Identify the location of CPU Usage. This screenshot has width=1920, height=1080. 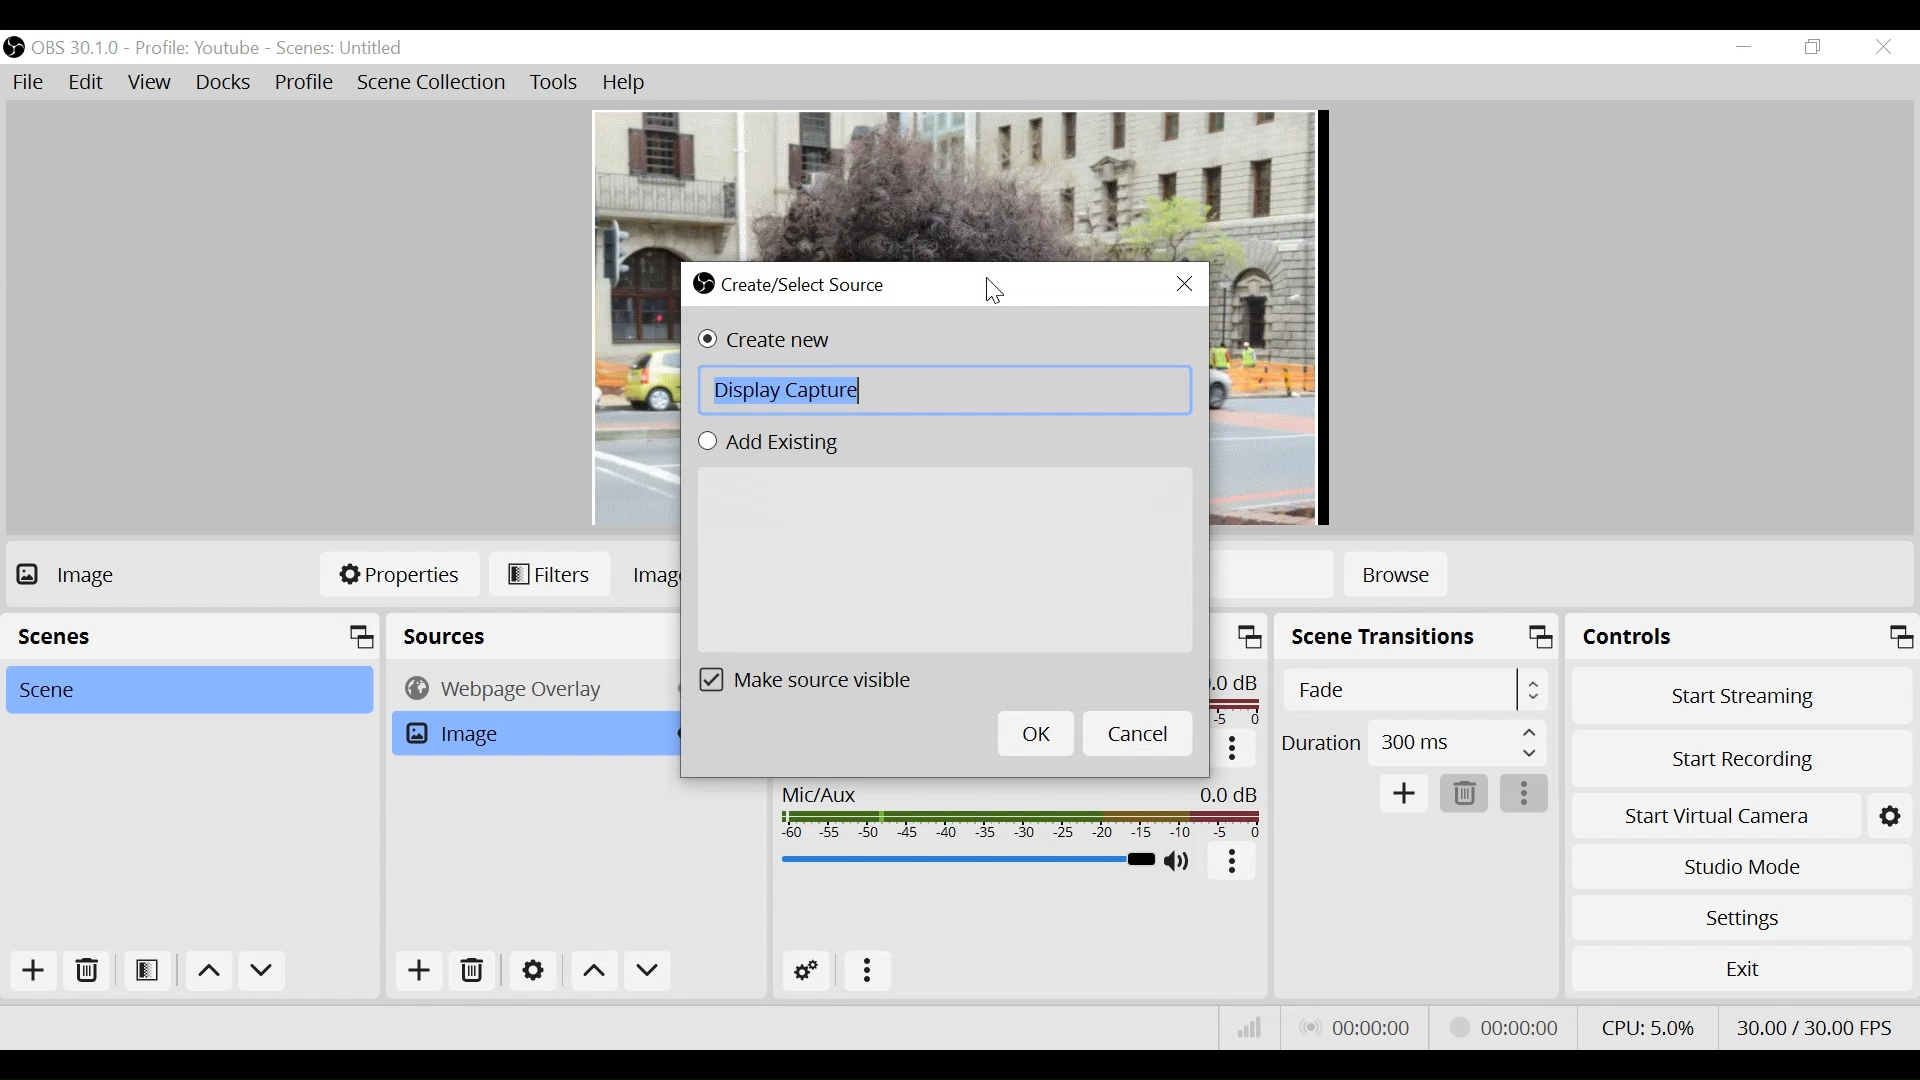
(1648, 1027).